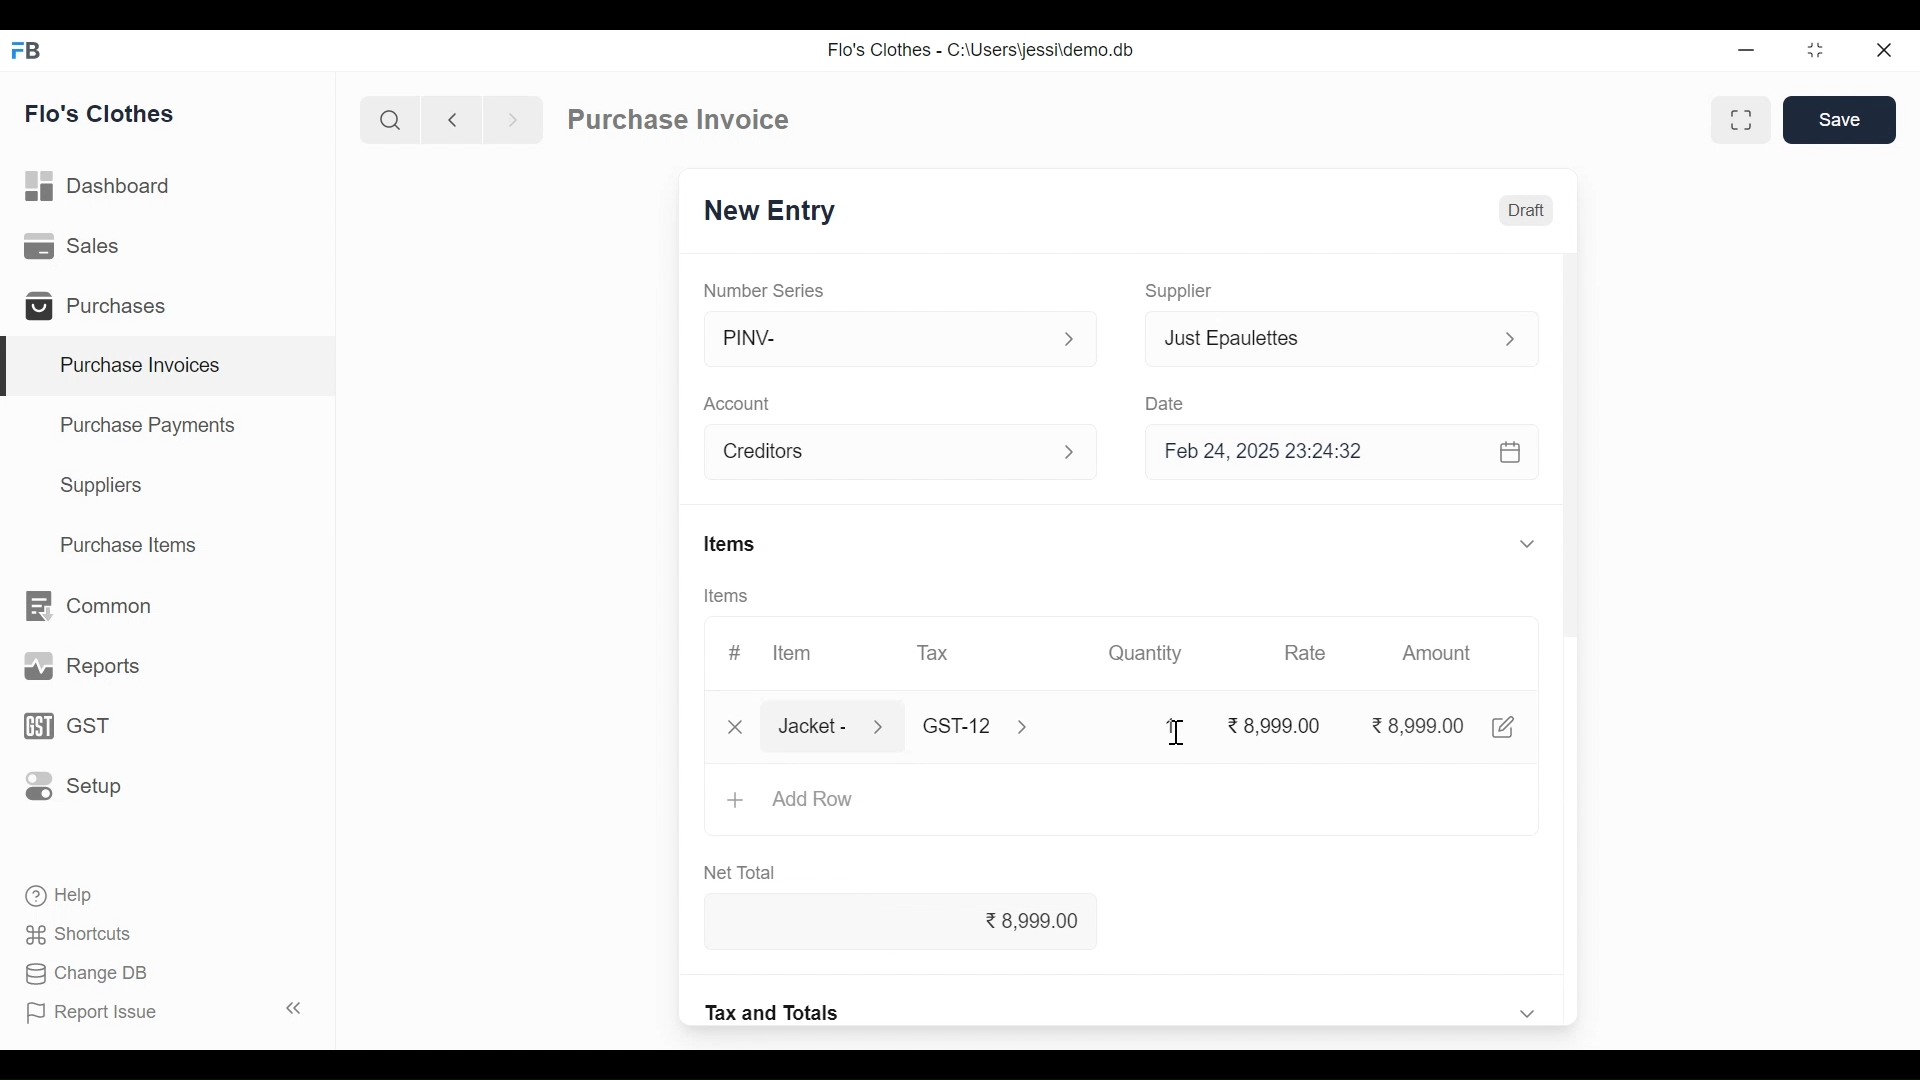 This screenshot has height=1080, width=1920. I want to click on Net Total, so click(747, 874).